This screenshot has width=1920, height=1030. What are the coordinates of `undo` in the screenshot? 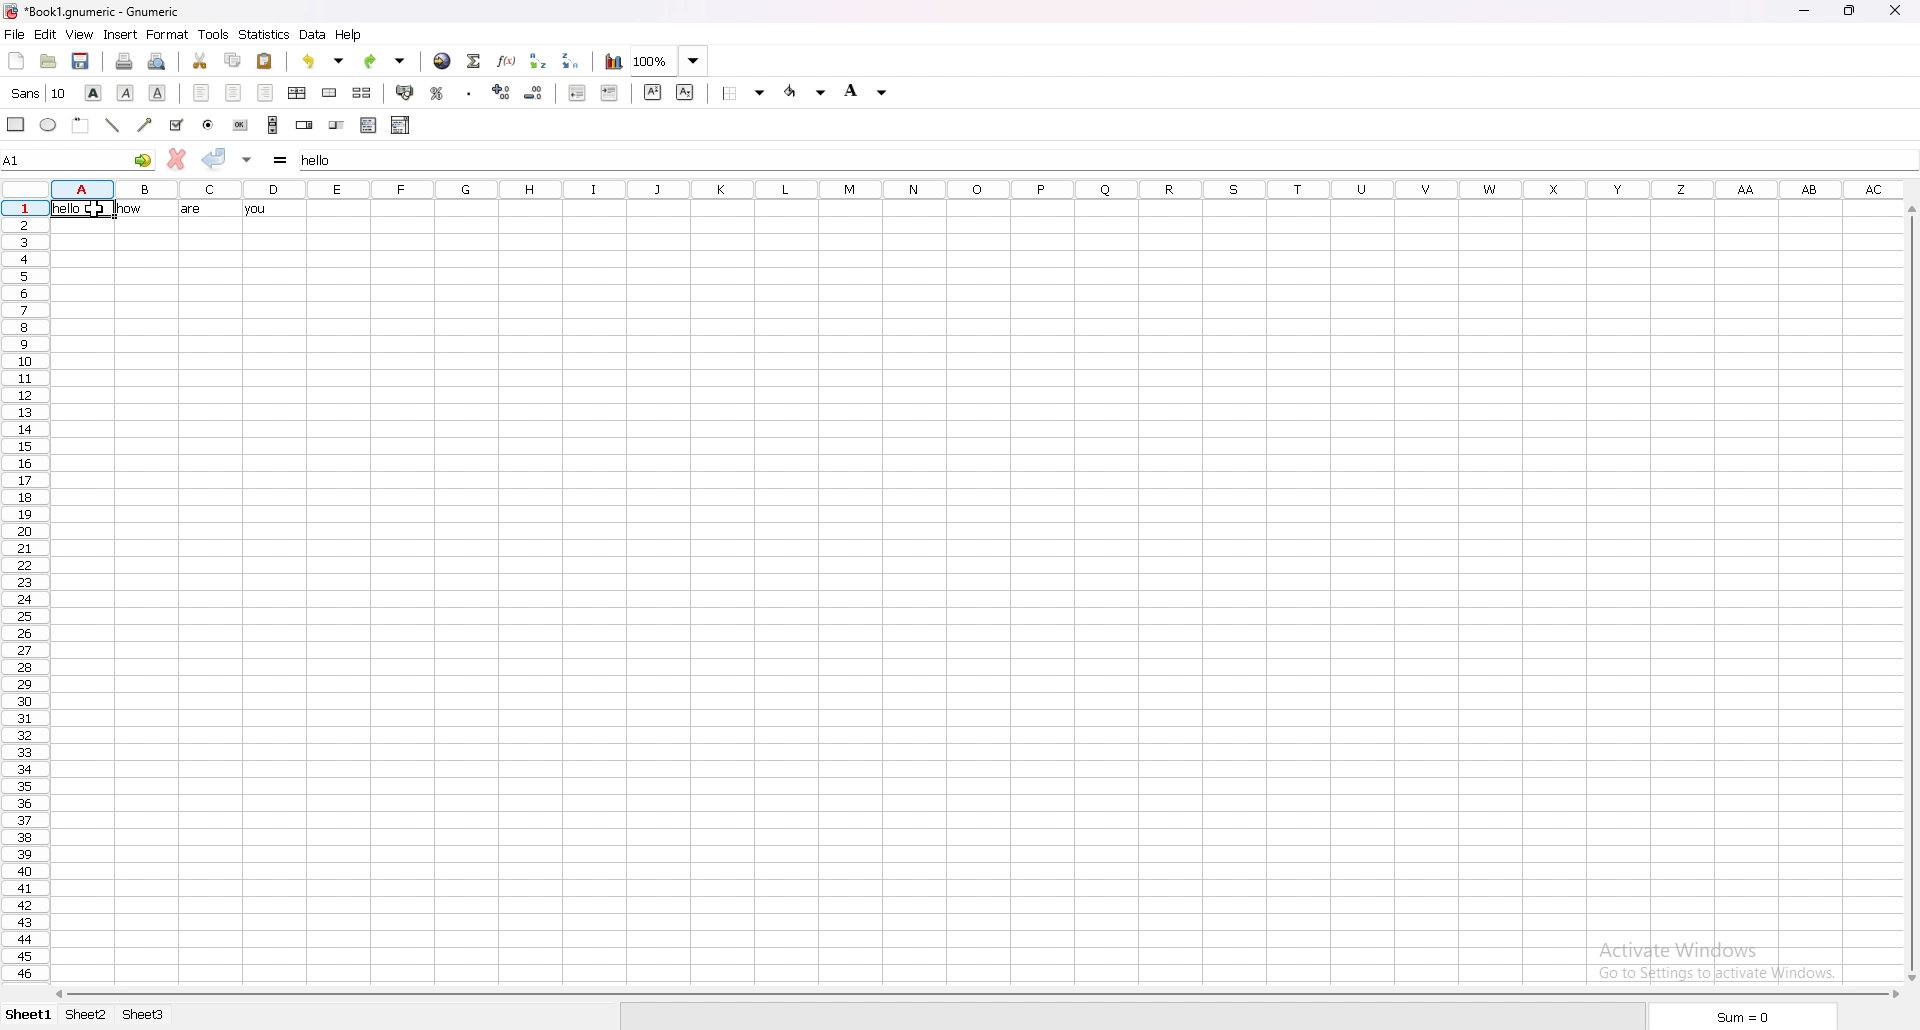 It's located at (326, 61).